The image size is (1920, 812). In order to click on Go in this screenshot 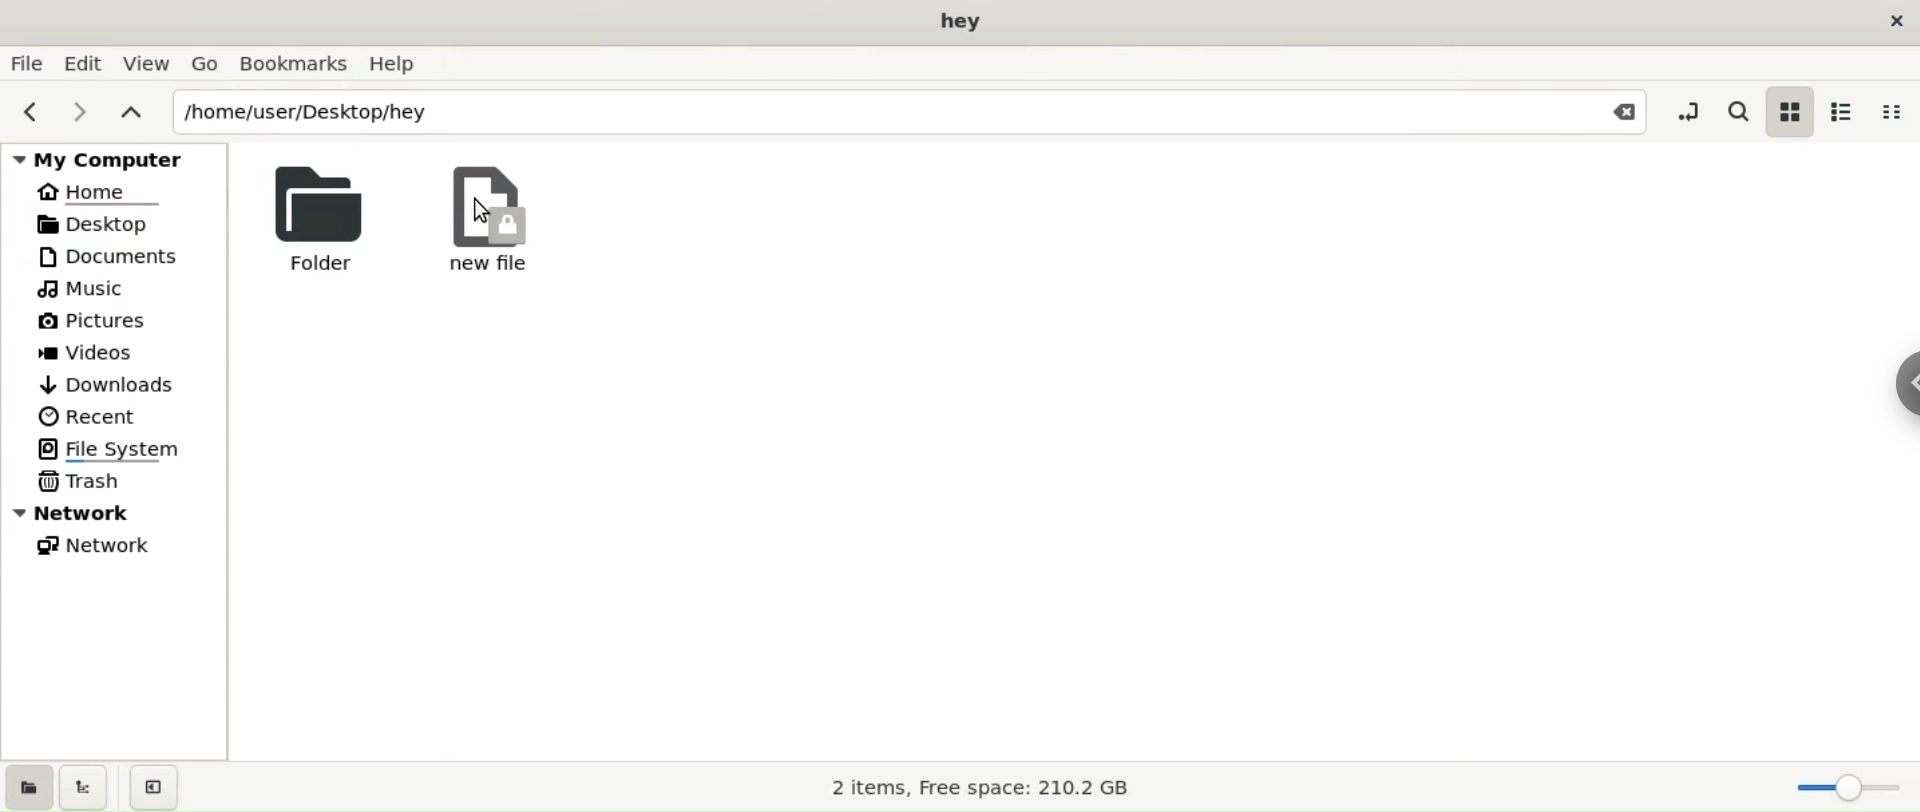, I will do `click(204, 63)`.